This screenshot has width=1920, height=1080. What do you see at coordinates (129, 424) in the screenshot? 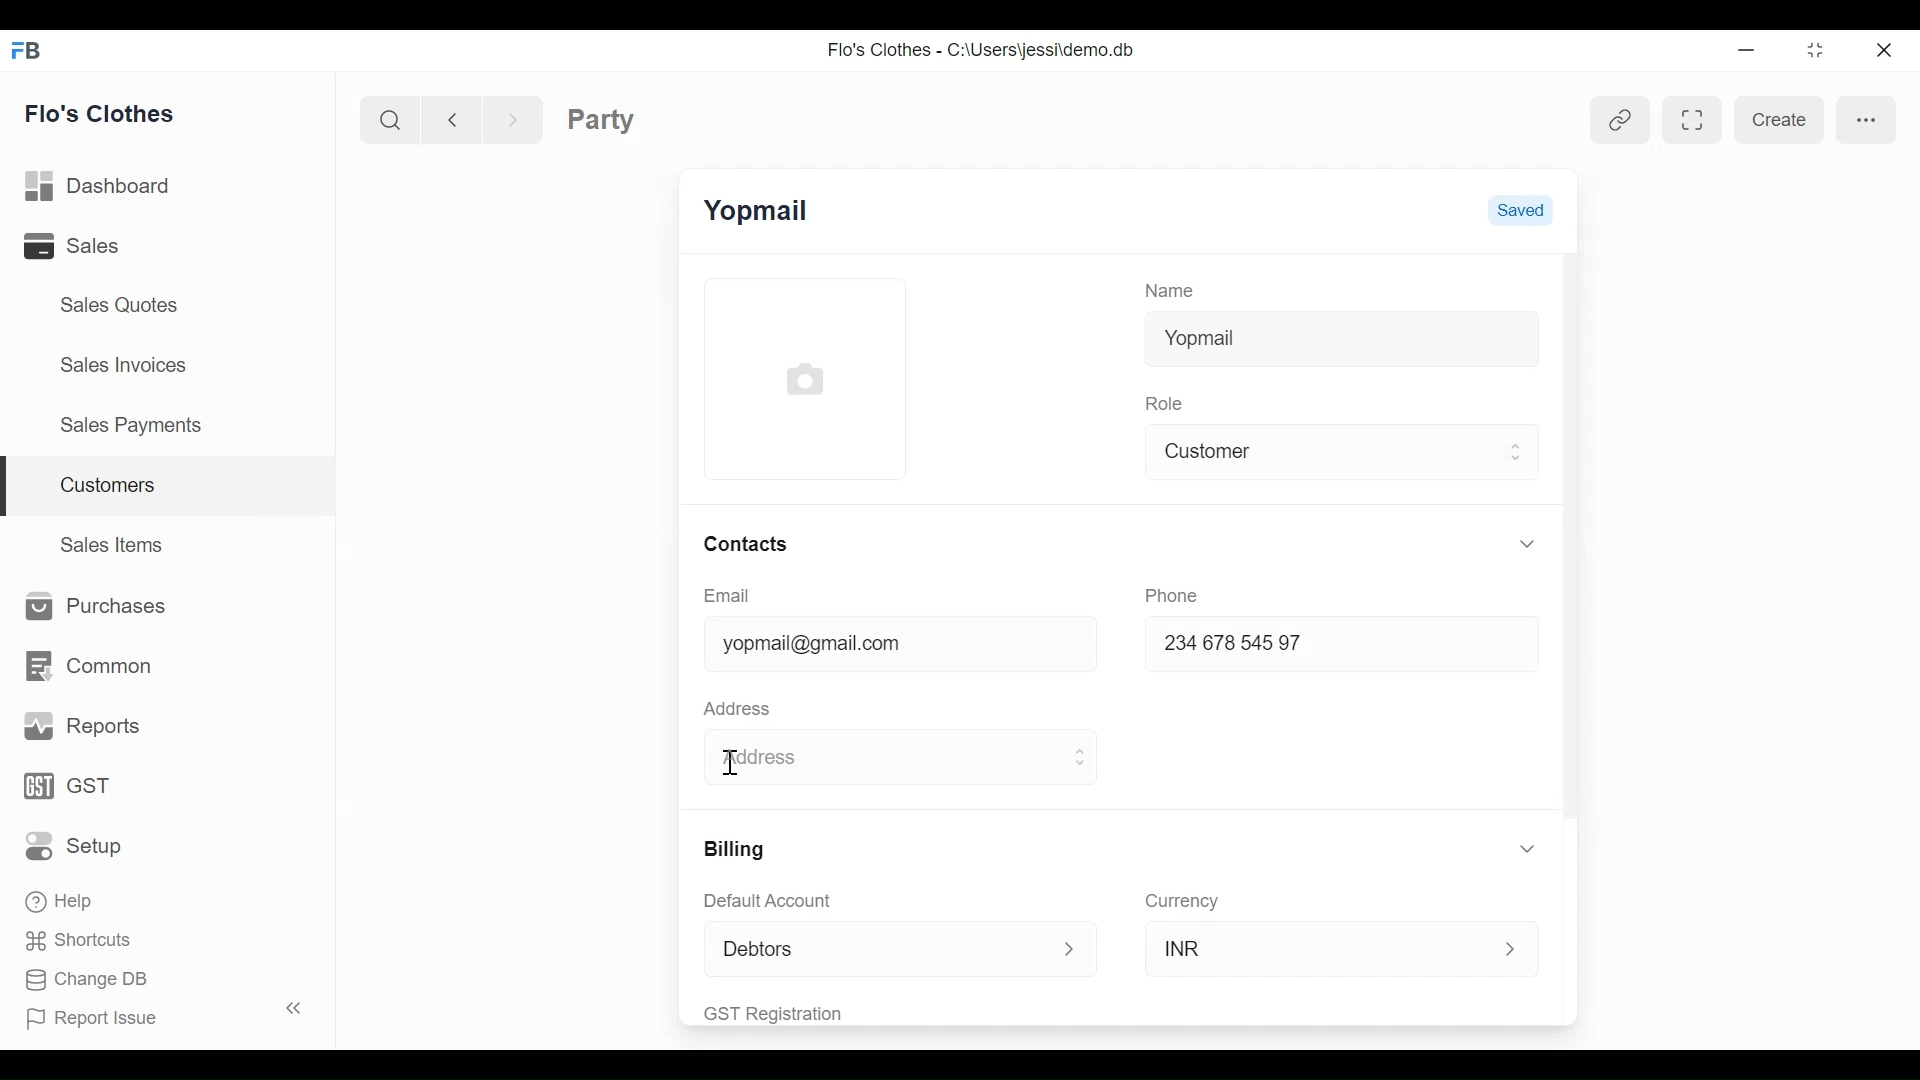
I see `Sales Payments` at bounding box center [129, 424].